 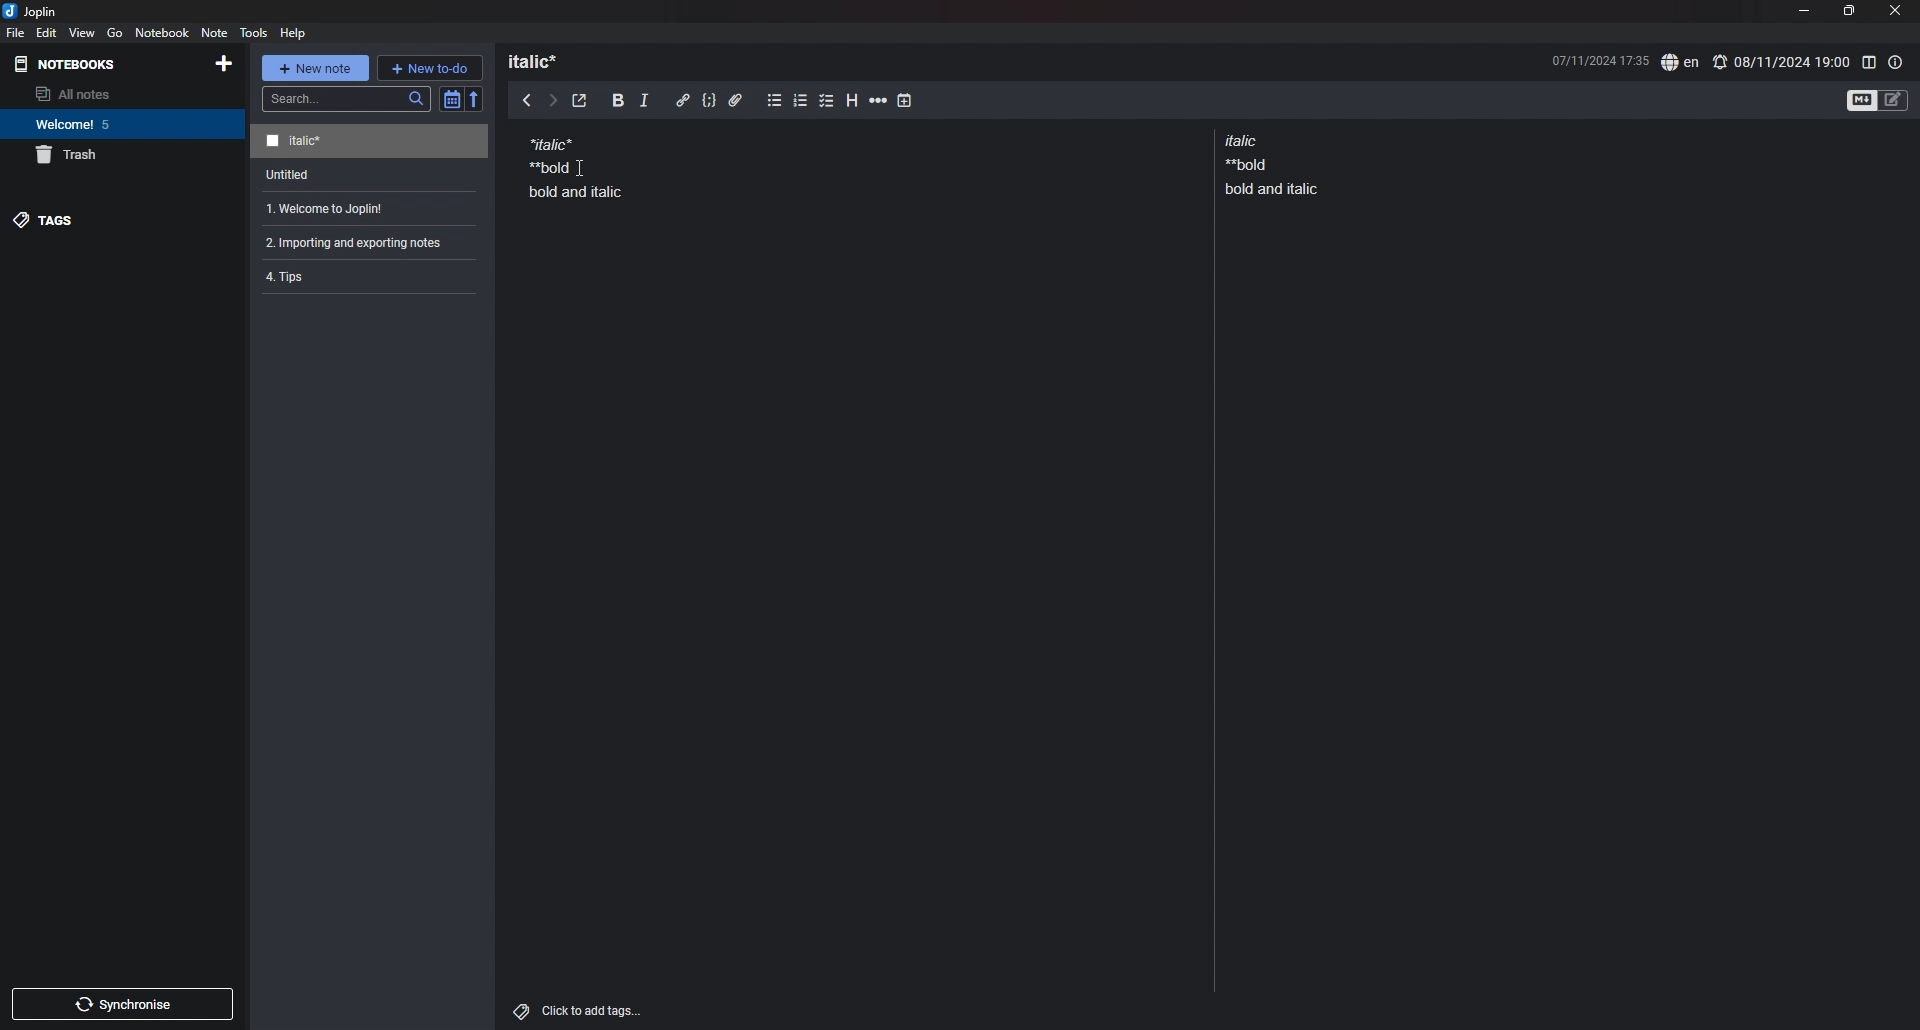 I want to click on help, so click(x=295, y=32).